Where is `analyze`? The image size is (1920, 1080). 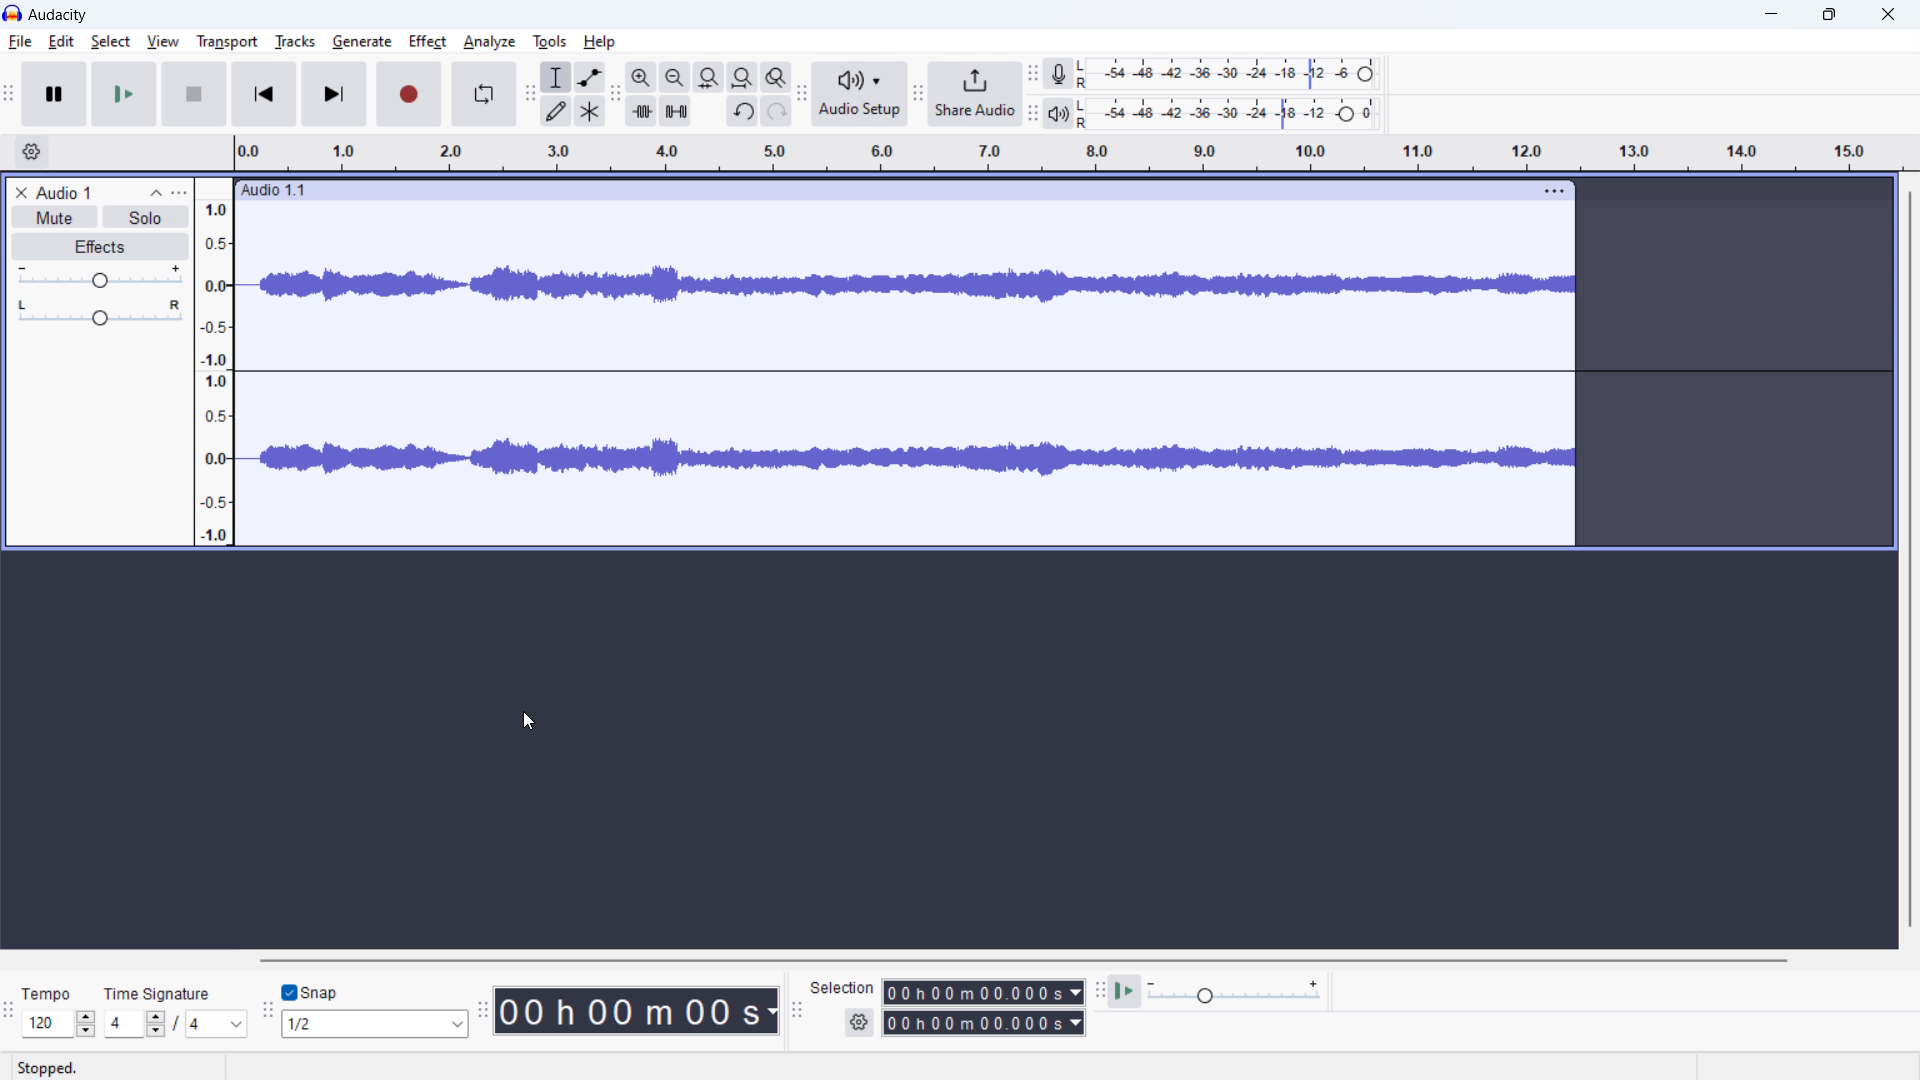 analyze is located at coordinates (489, 42).